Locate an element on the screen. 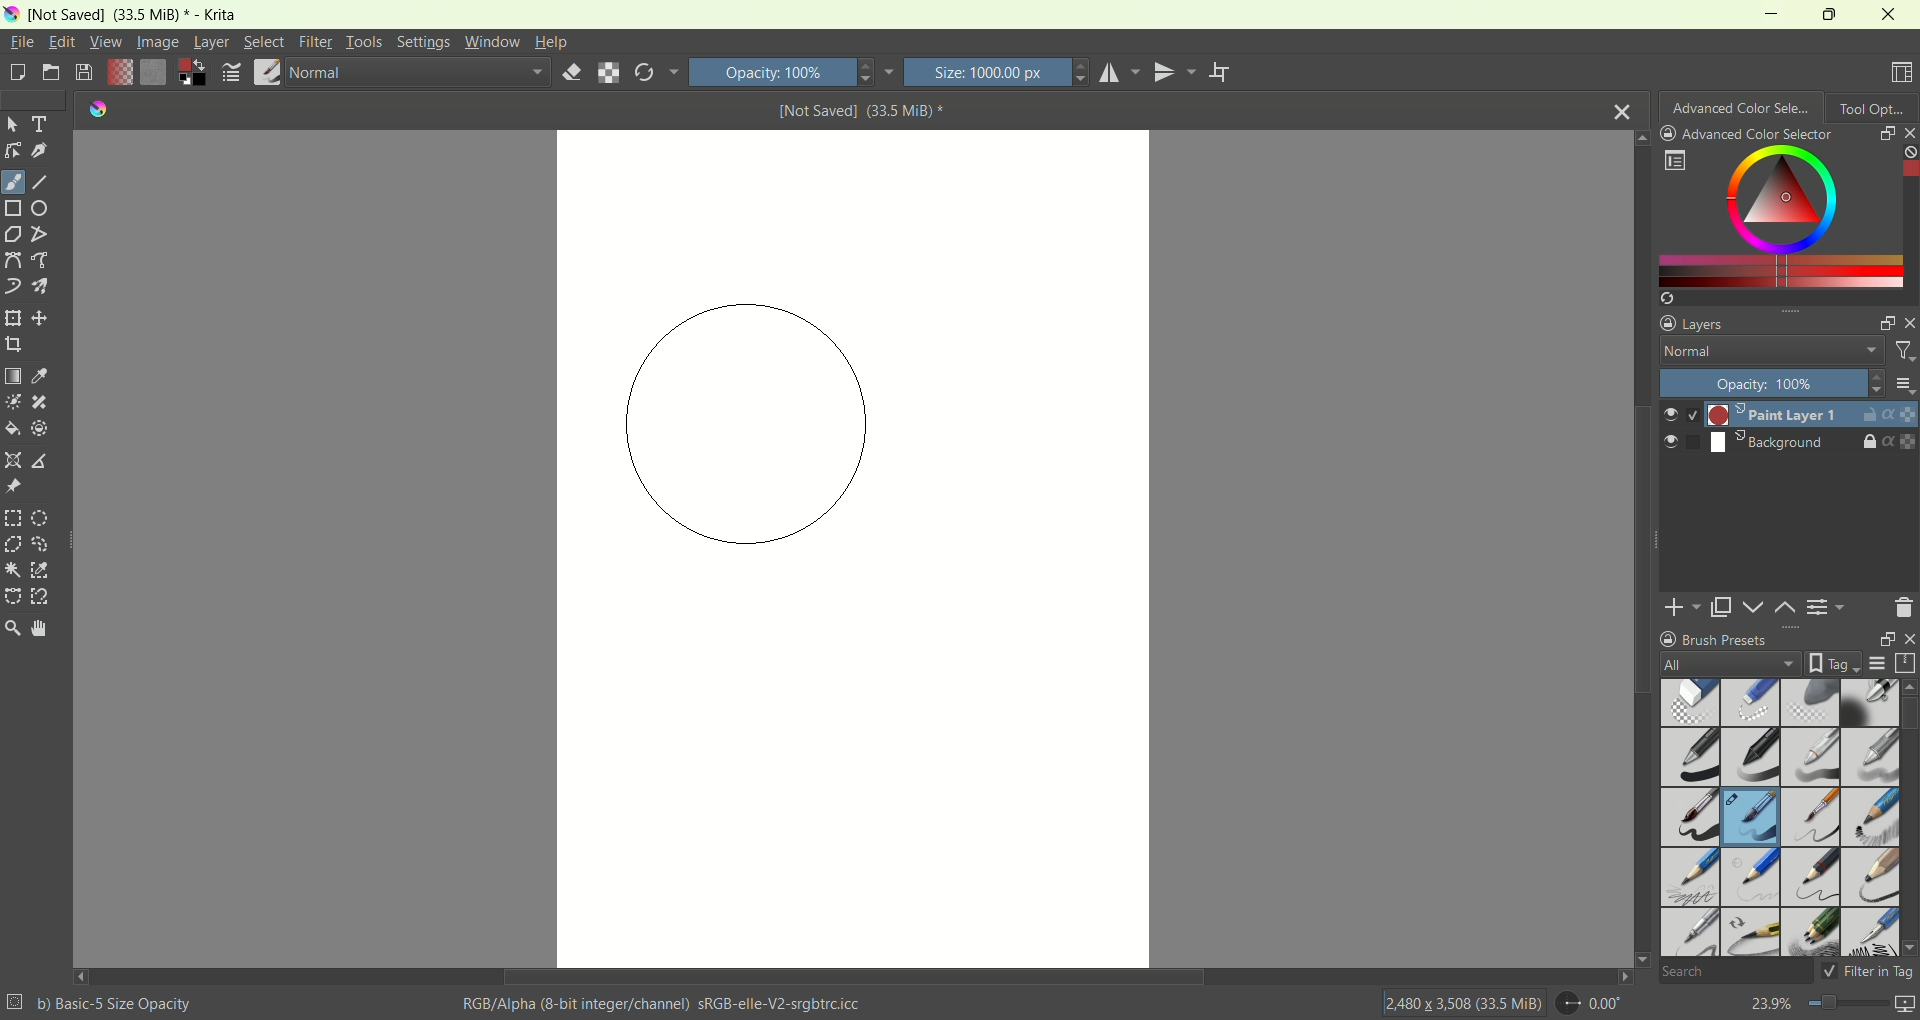 The image size is (1920, 1020). options is located at coordinates (1903, 384).